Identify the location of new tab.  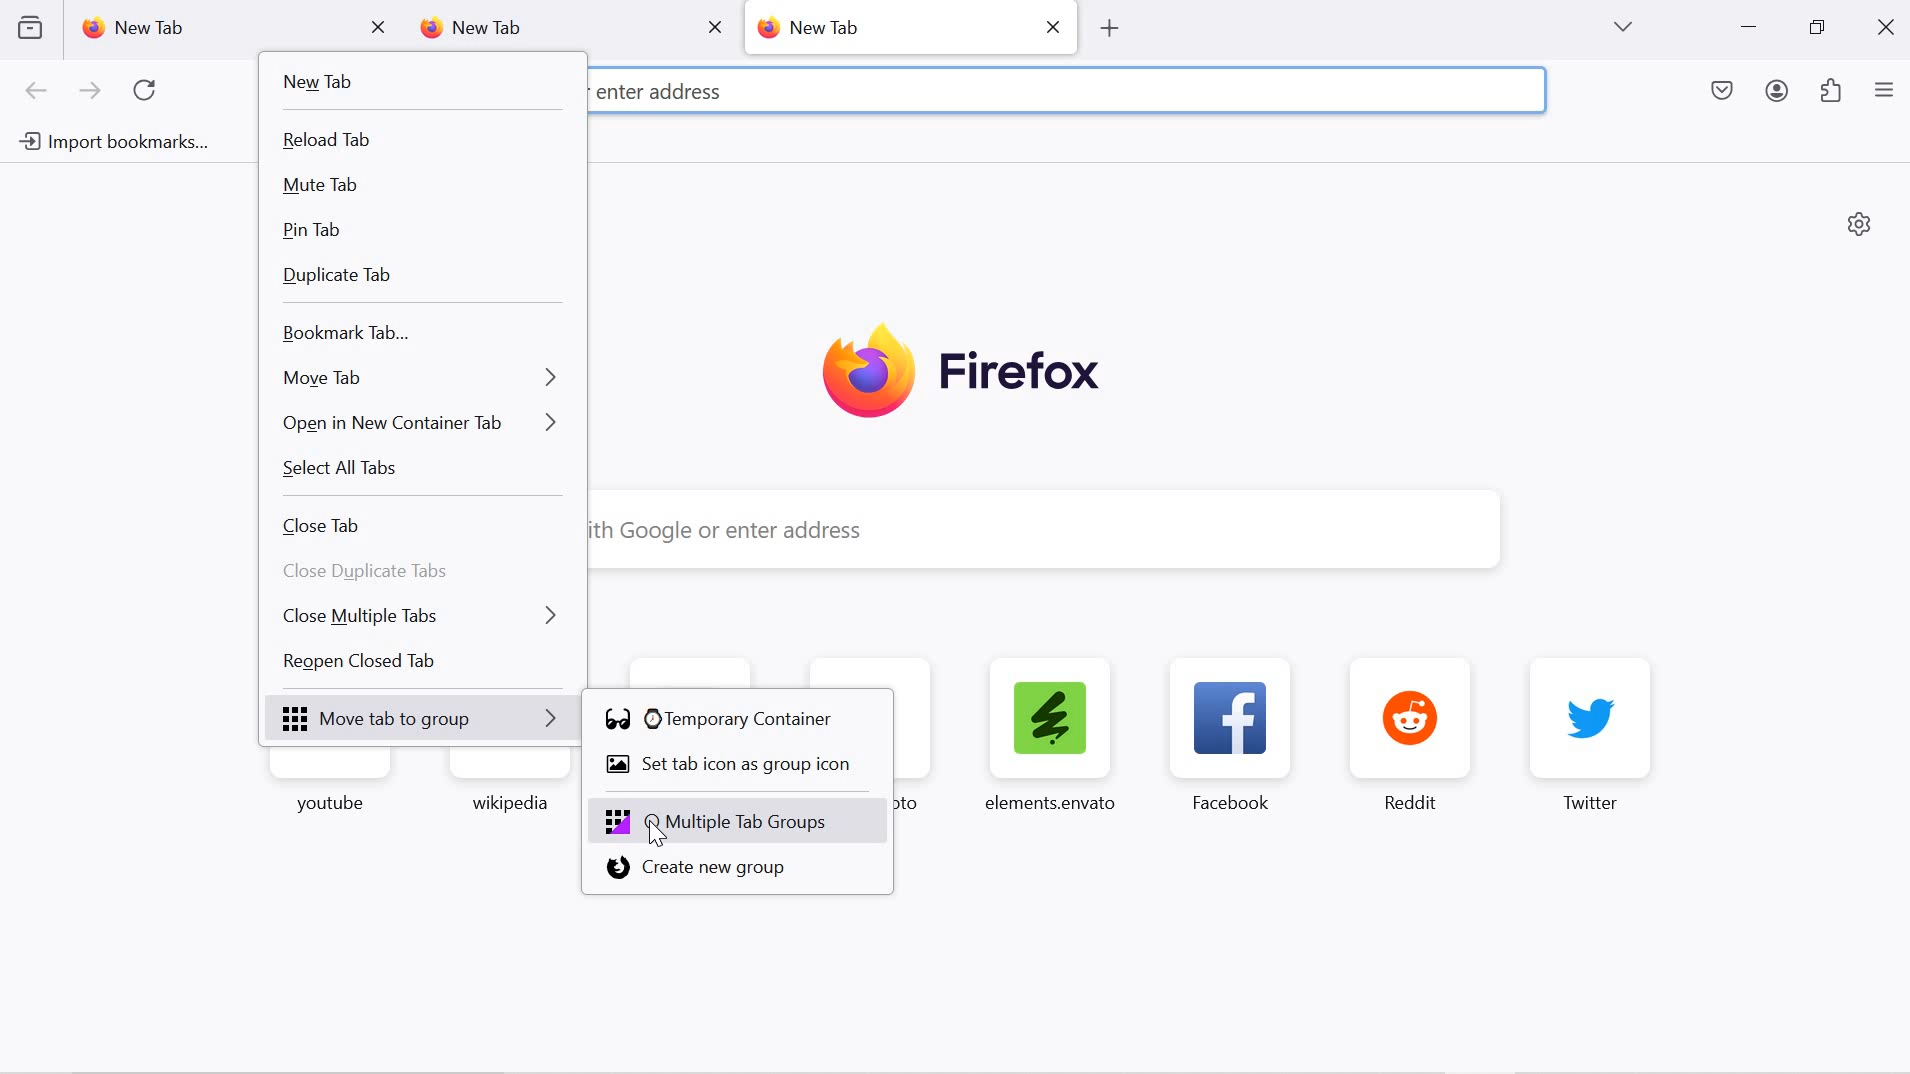
(889, 26).